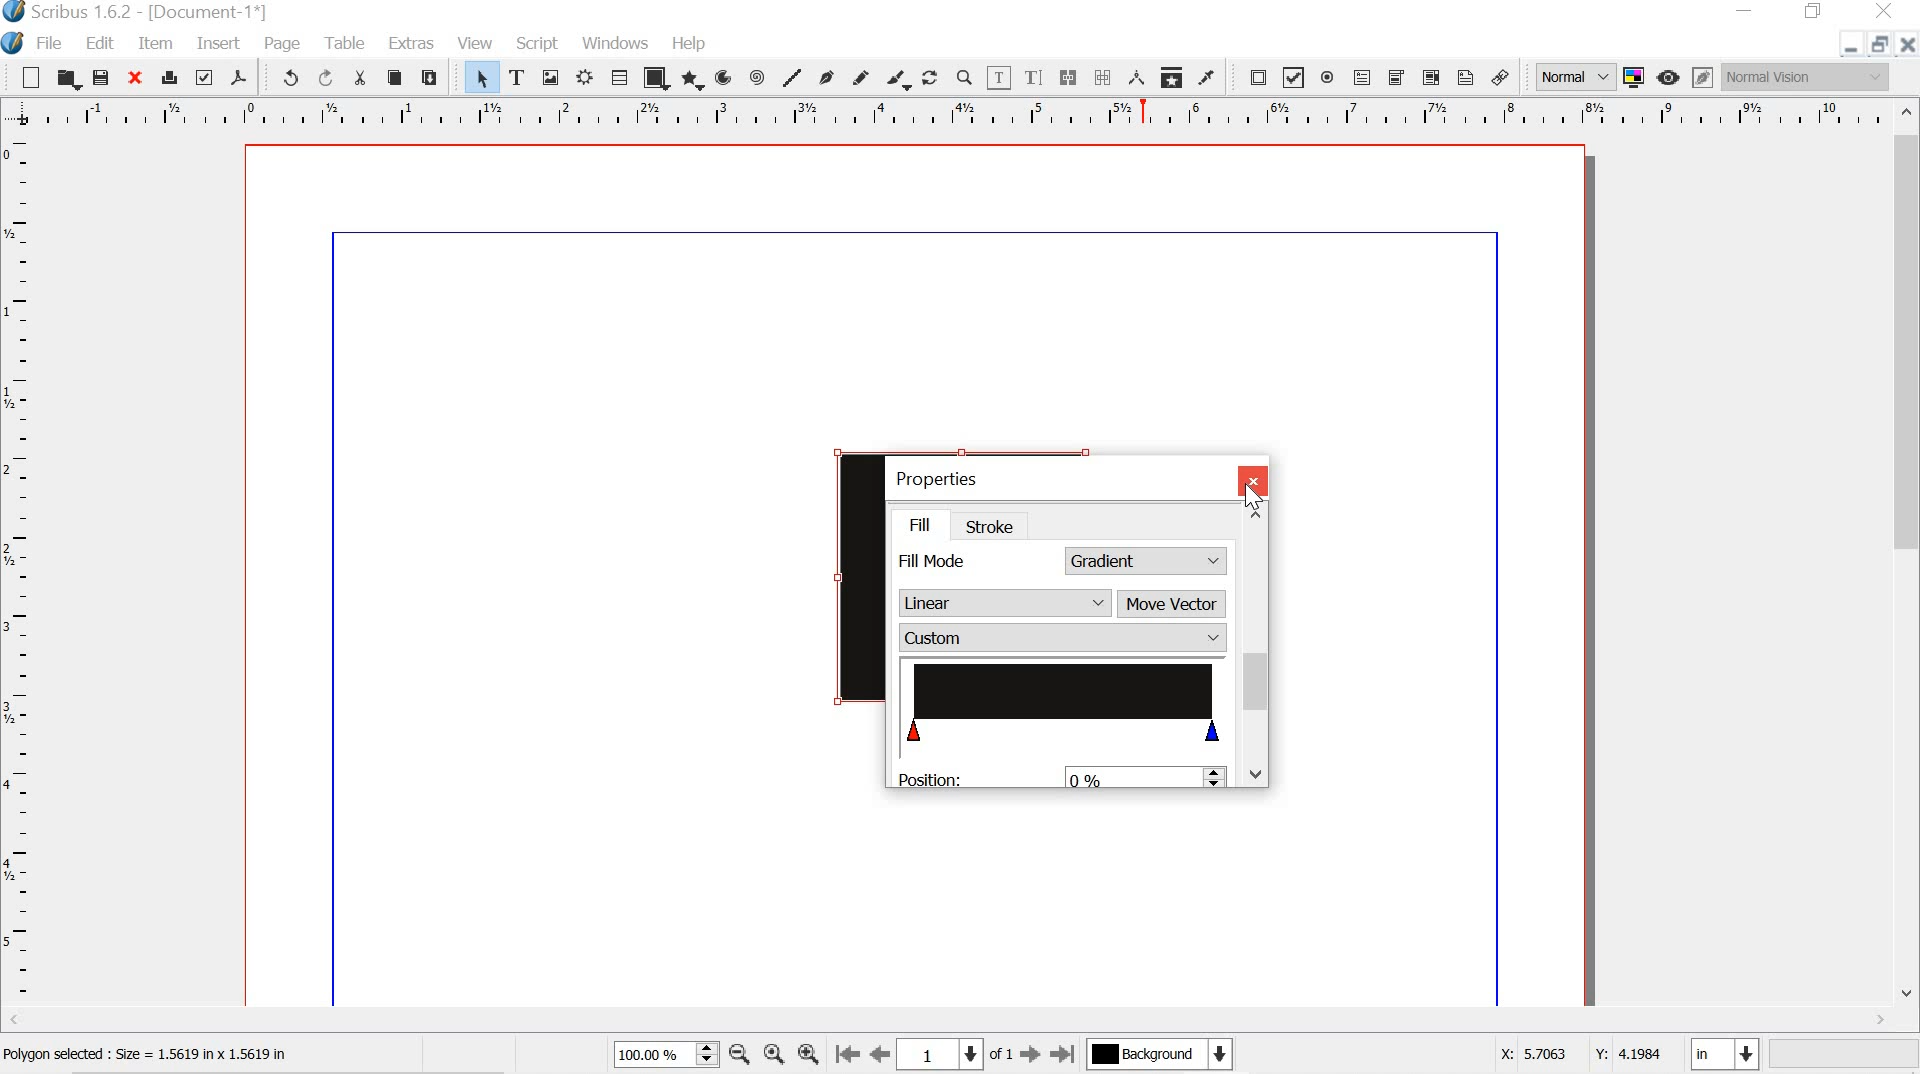 Image resolution: width=1920 pixels, height=1074 pixels. I want to click on save, so click(103, 77).